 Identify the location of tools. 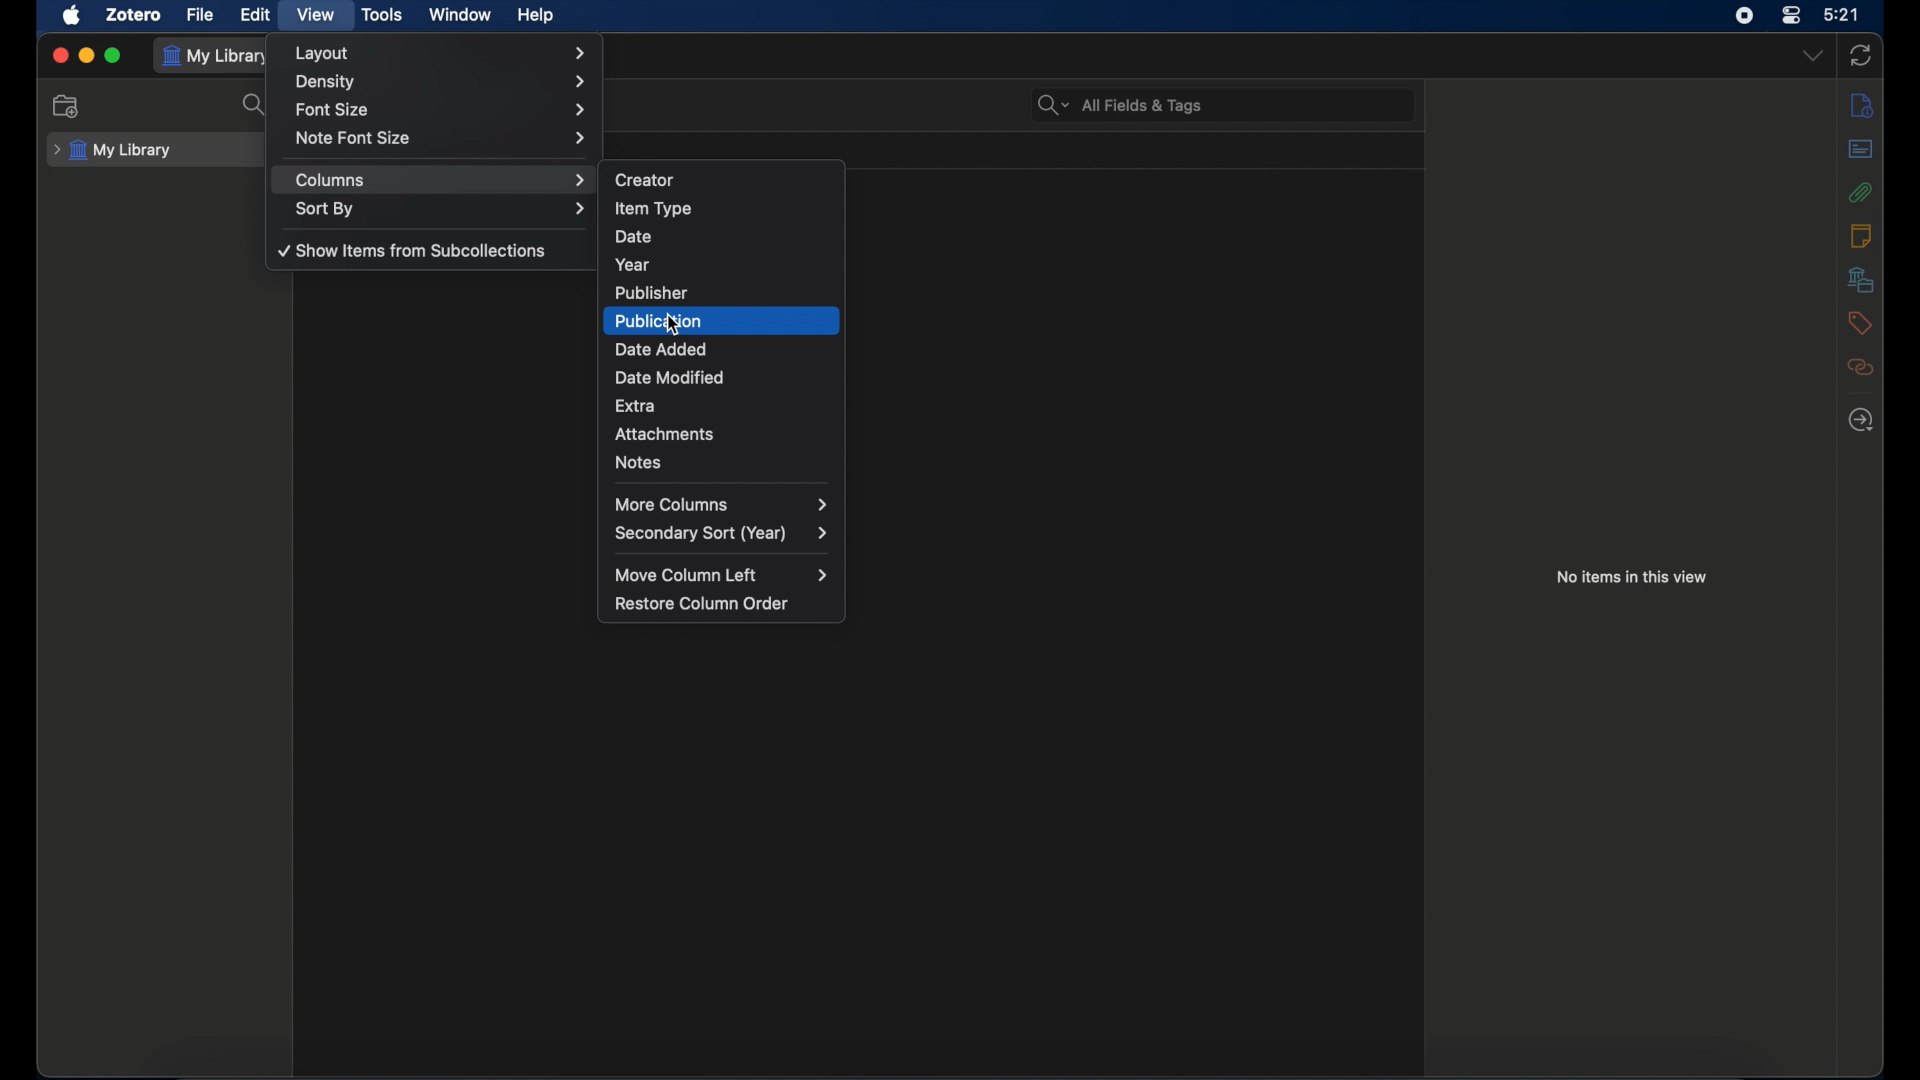
(382, 14).